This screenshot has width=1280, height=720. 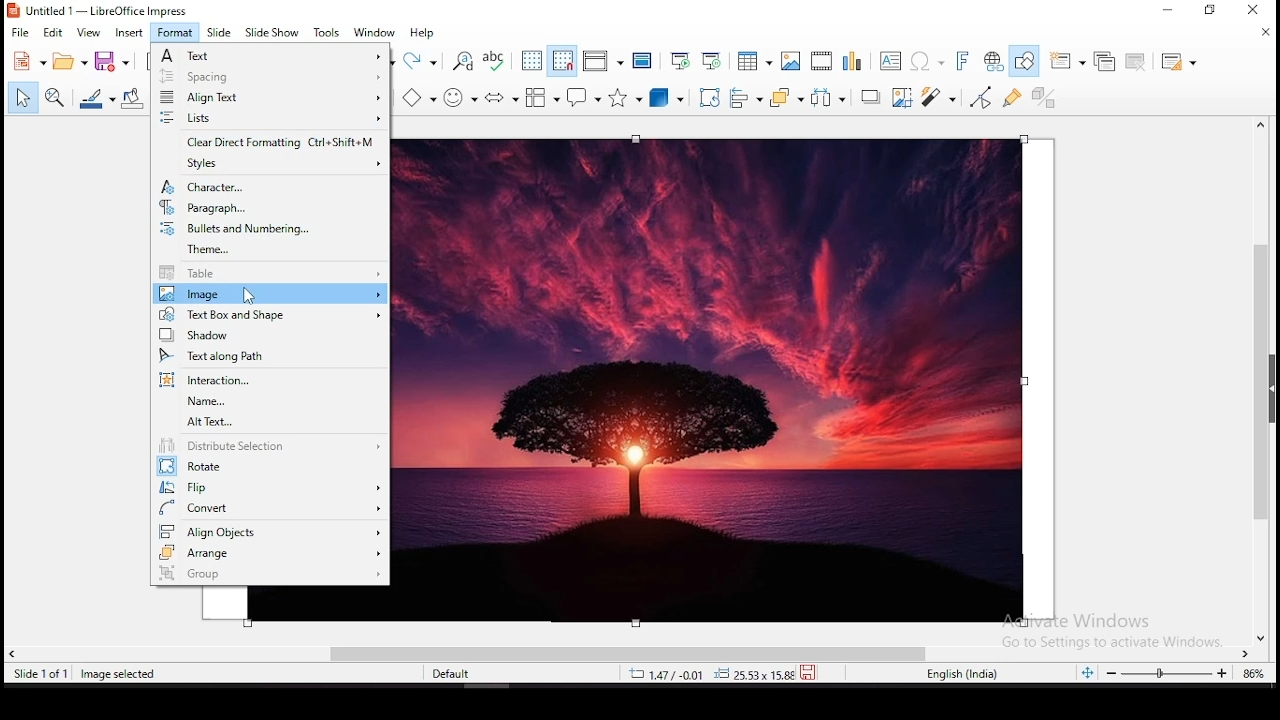 I want to click on scroll bar, so click(x=1267, y=380).